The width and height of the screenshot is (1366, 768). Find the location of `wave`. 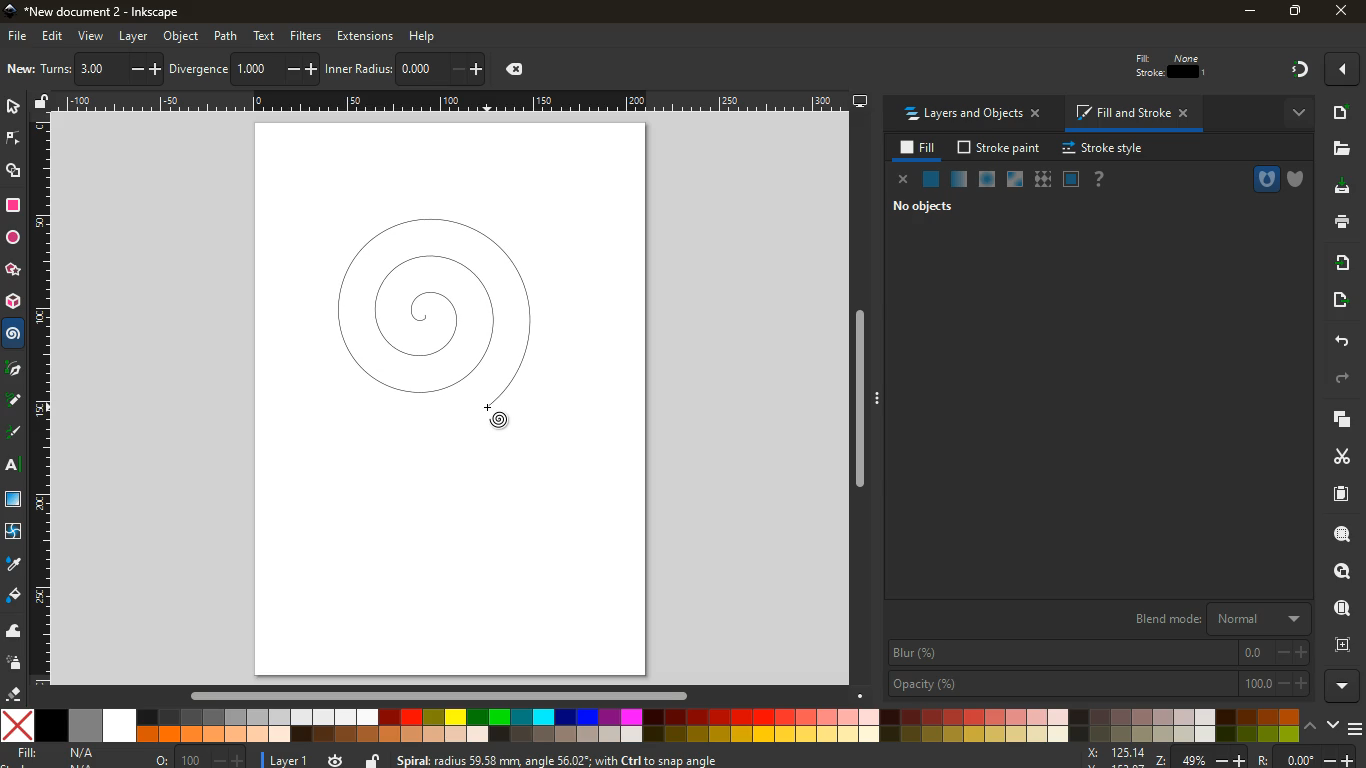

wave is located at coordinates (14, 631).